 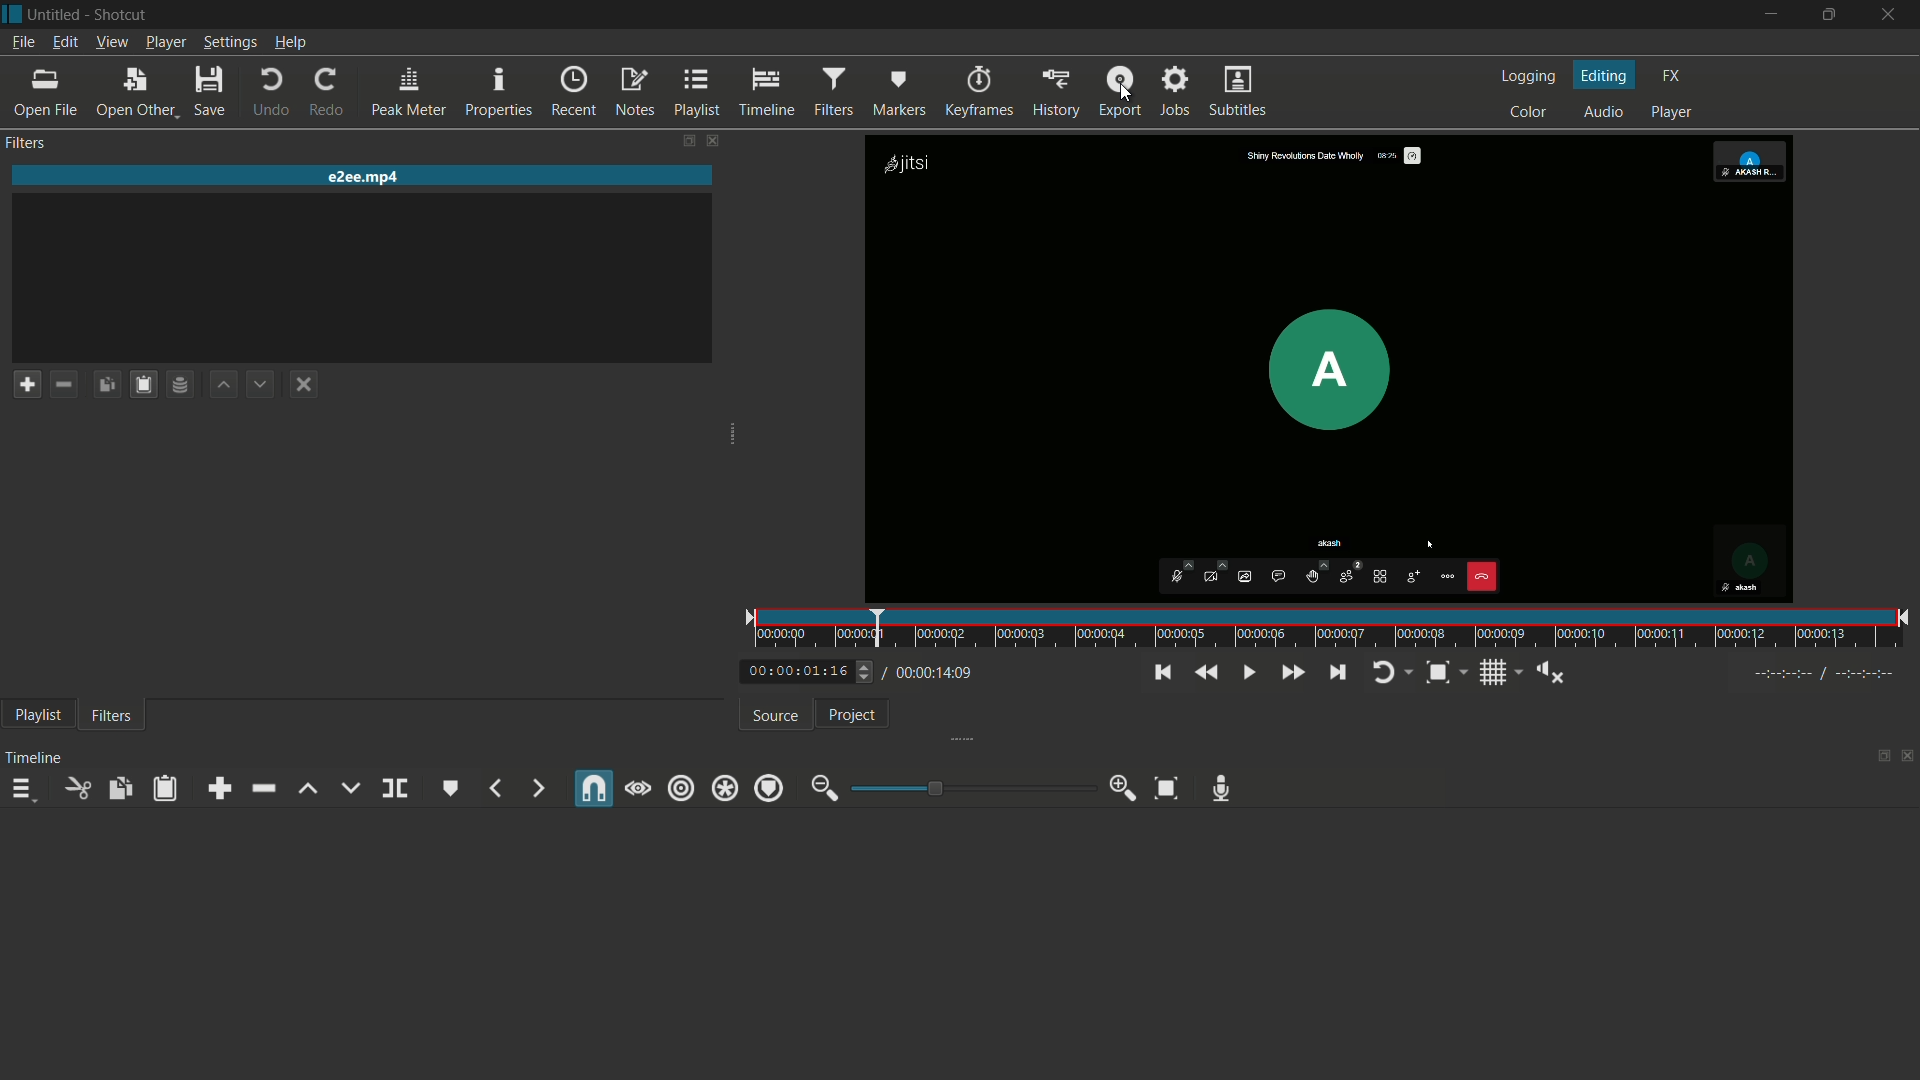 What do you see at coordinates (681, 140) in the screenshot?
I see `change layout` at bounding box center [681, 140].